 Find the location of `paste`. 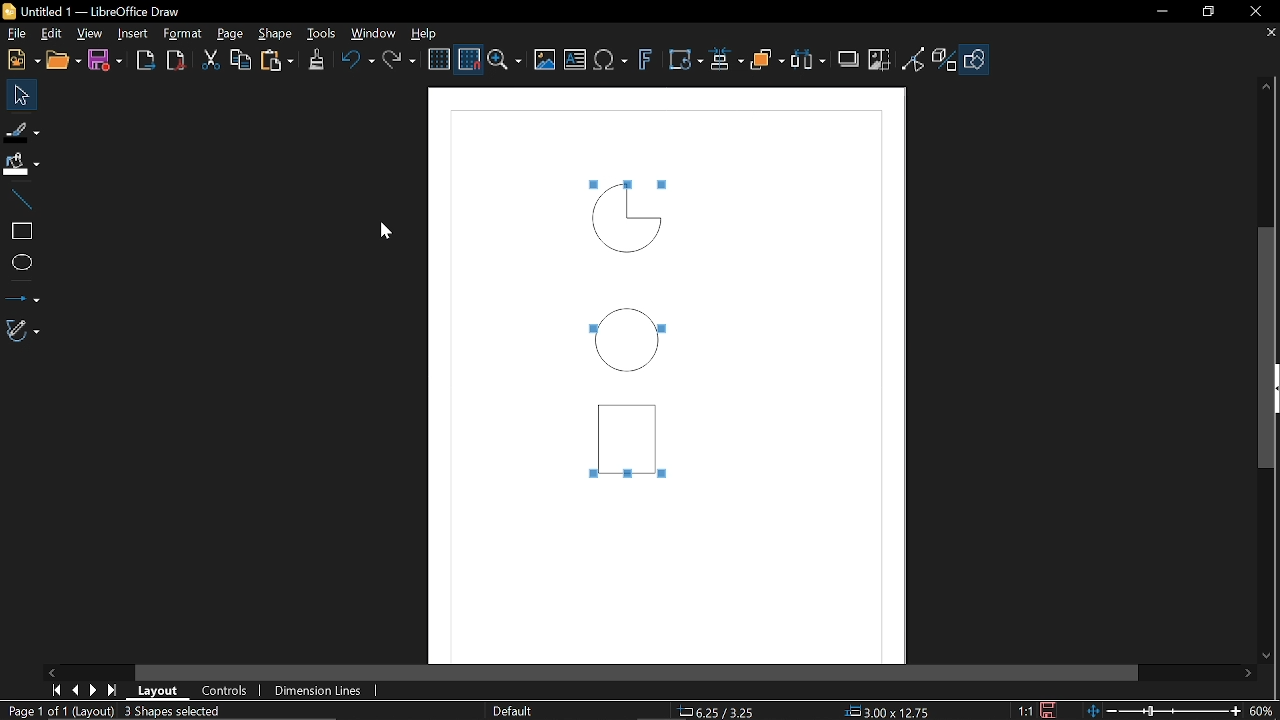

paste is located at coordinates (279, 60).